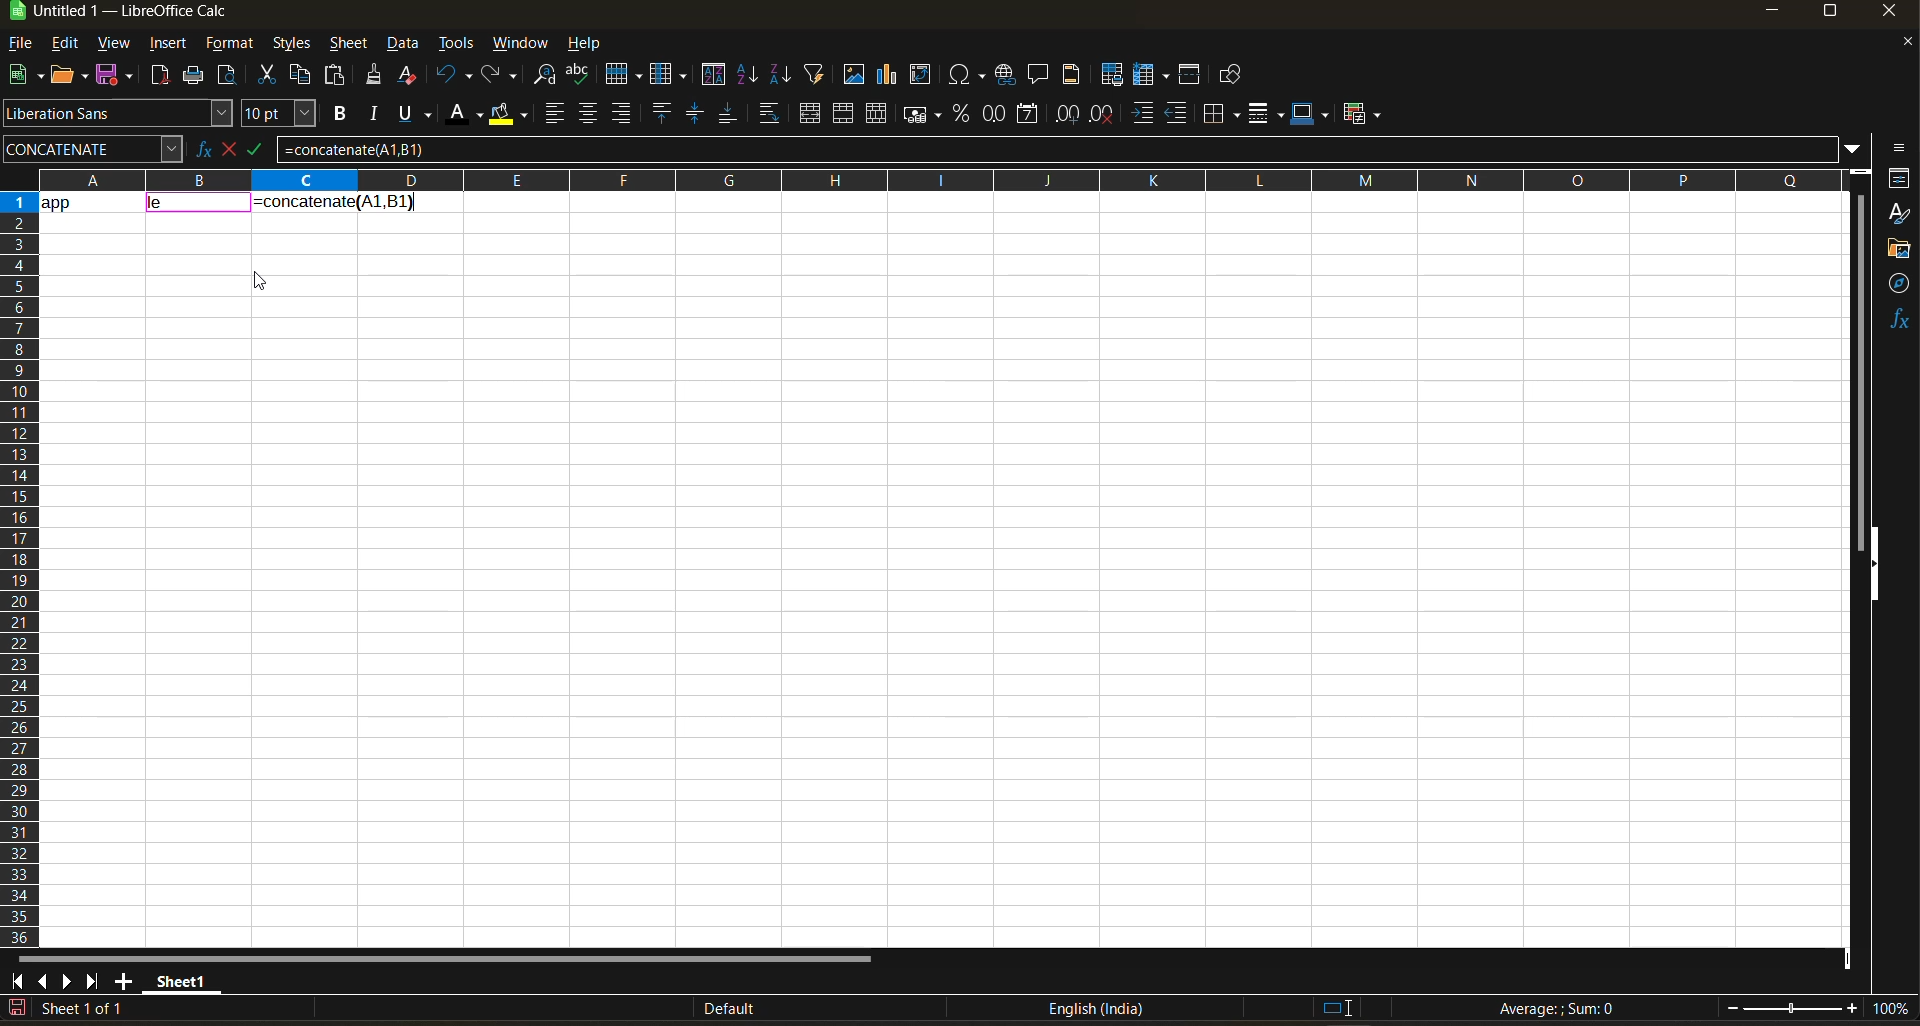  What do you see at coordinates (1894, 1010) in the screenshot?
I see `zoom factor` at bounding box center [1894, 1010].